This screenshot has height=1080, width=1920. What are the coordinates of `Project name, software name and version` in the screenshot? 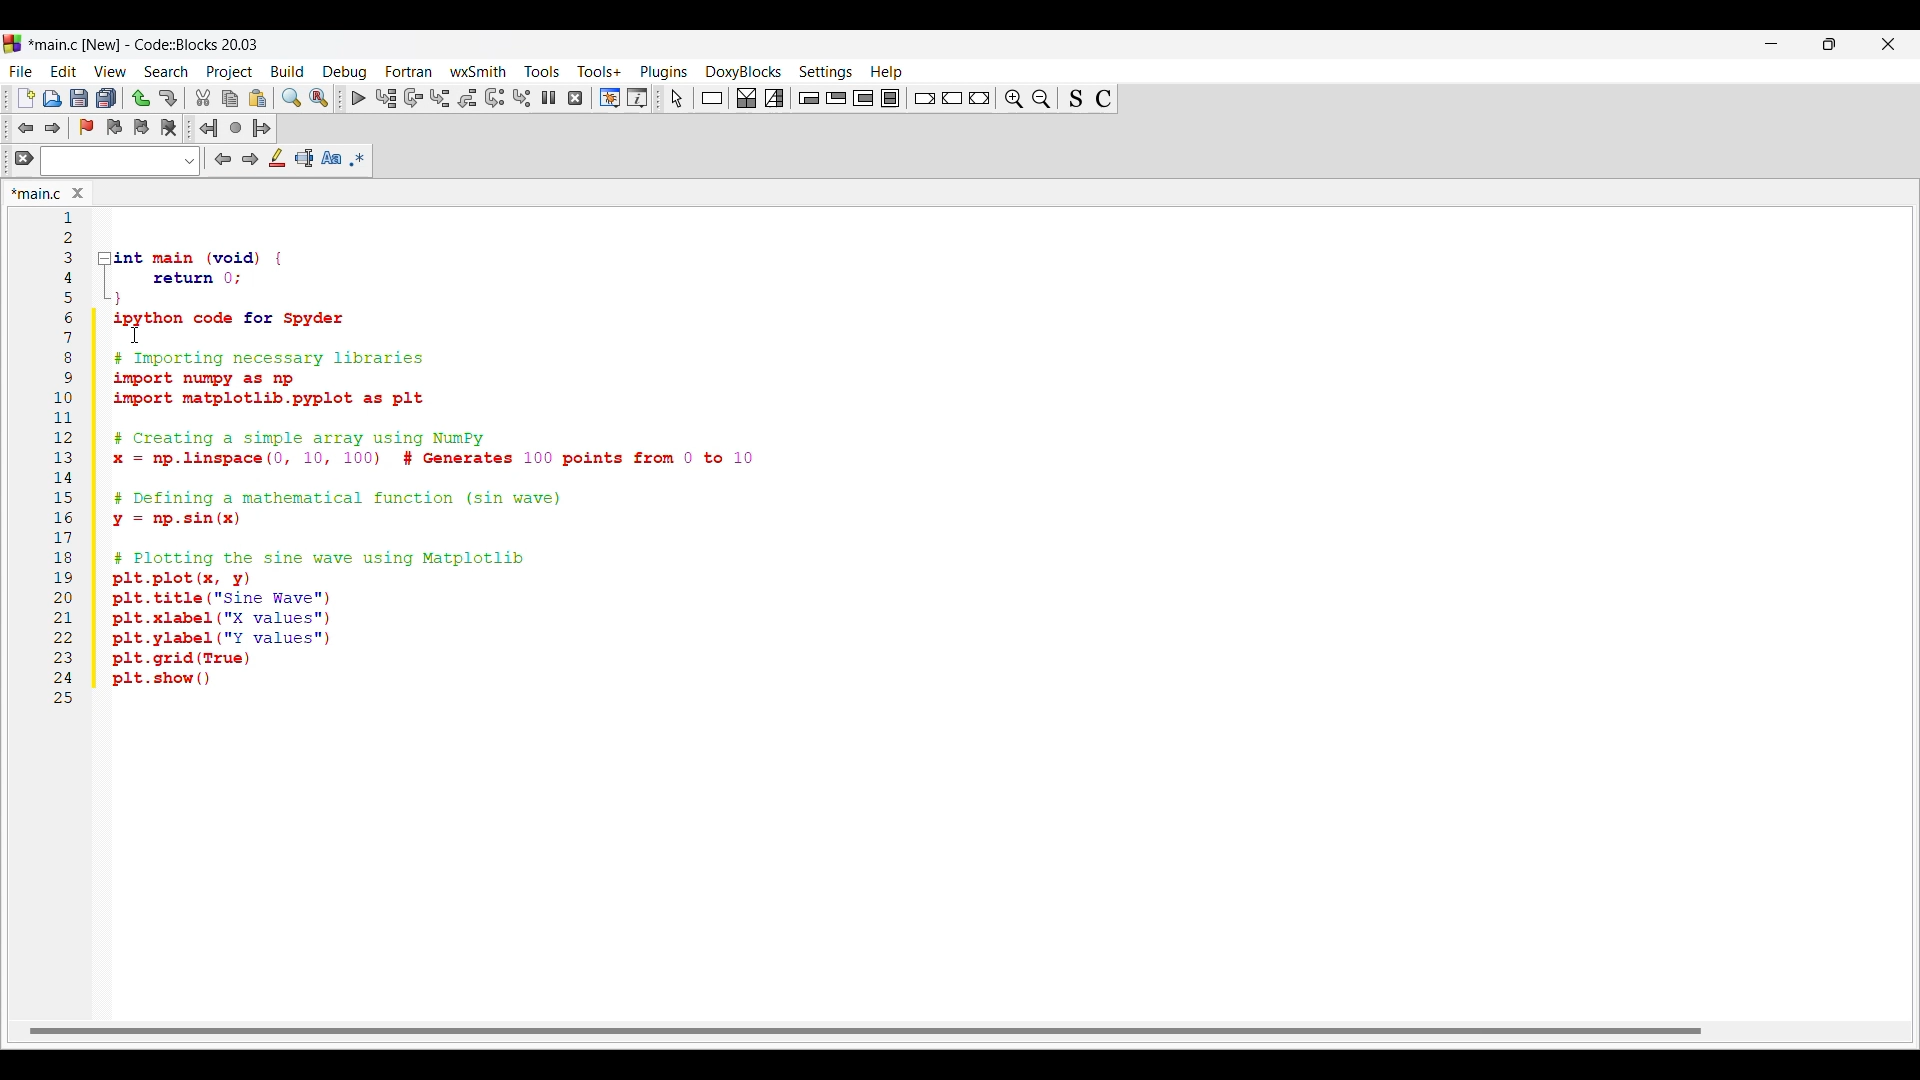 It's located at (145, 44).